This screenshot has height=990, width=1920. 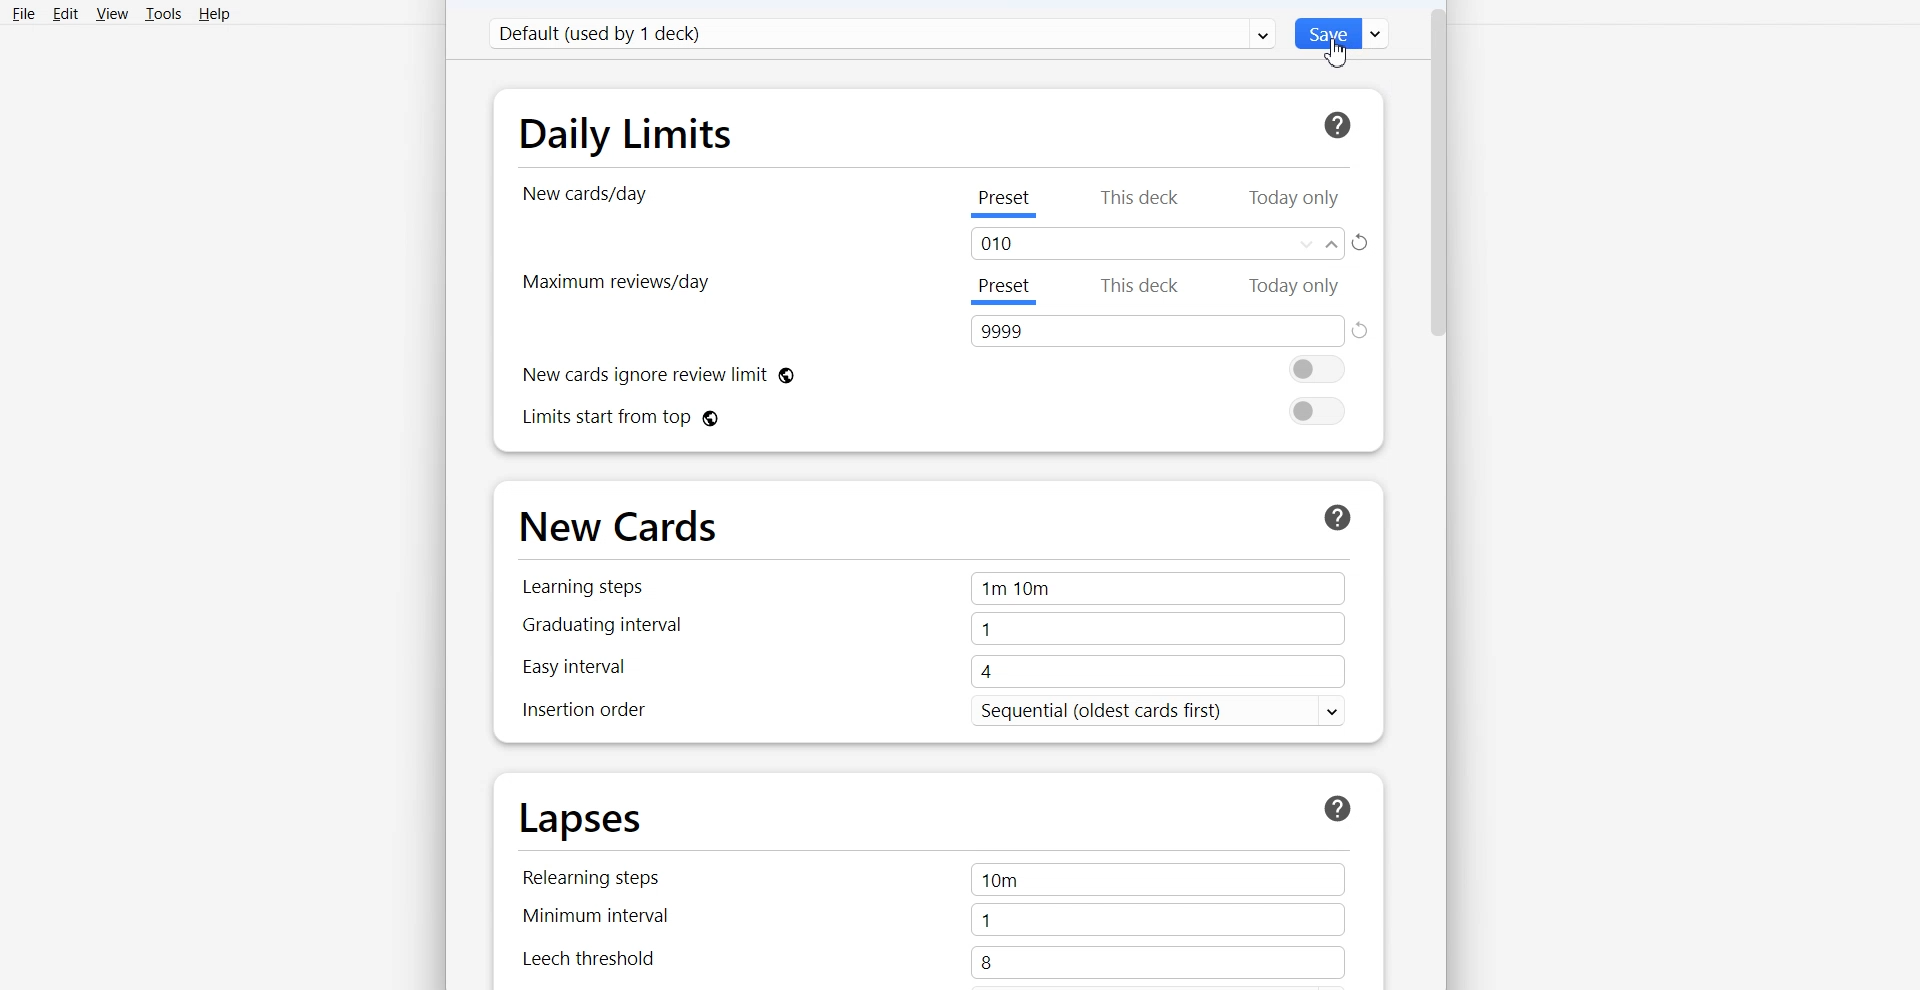 I want to click on Text, so click(x=1002, y=242).